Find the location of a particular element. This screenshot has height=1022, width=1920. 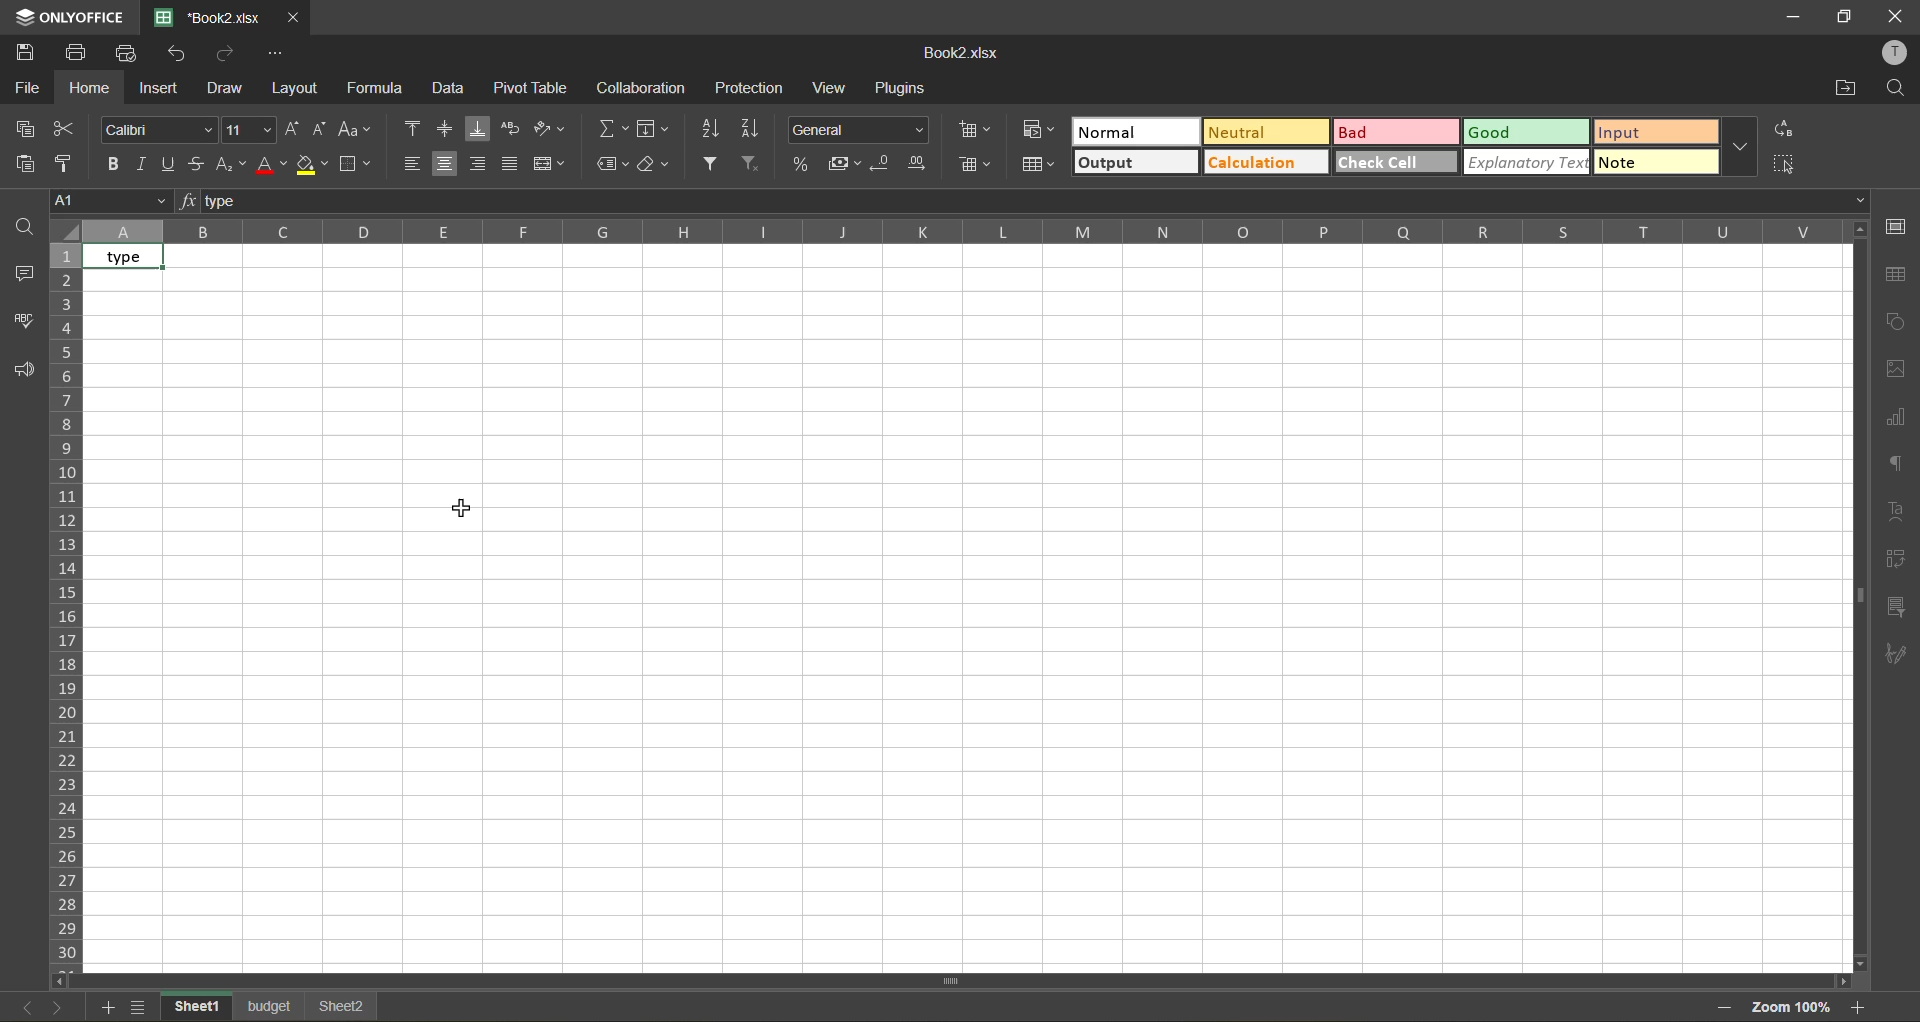

fx is located at coordinates (190, 202).